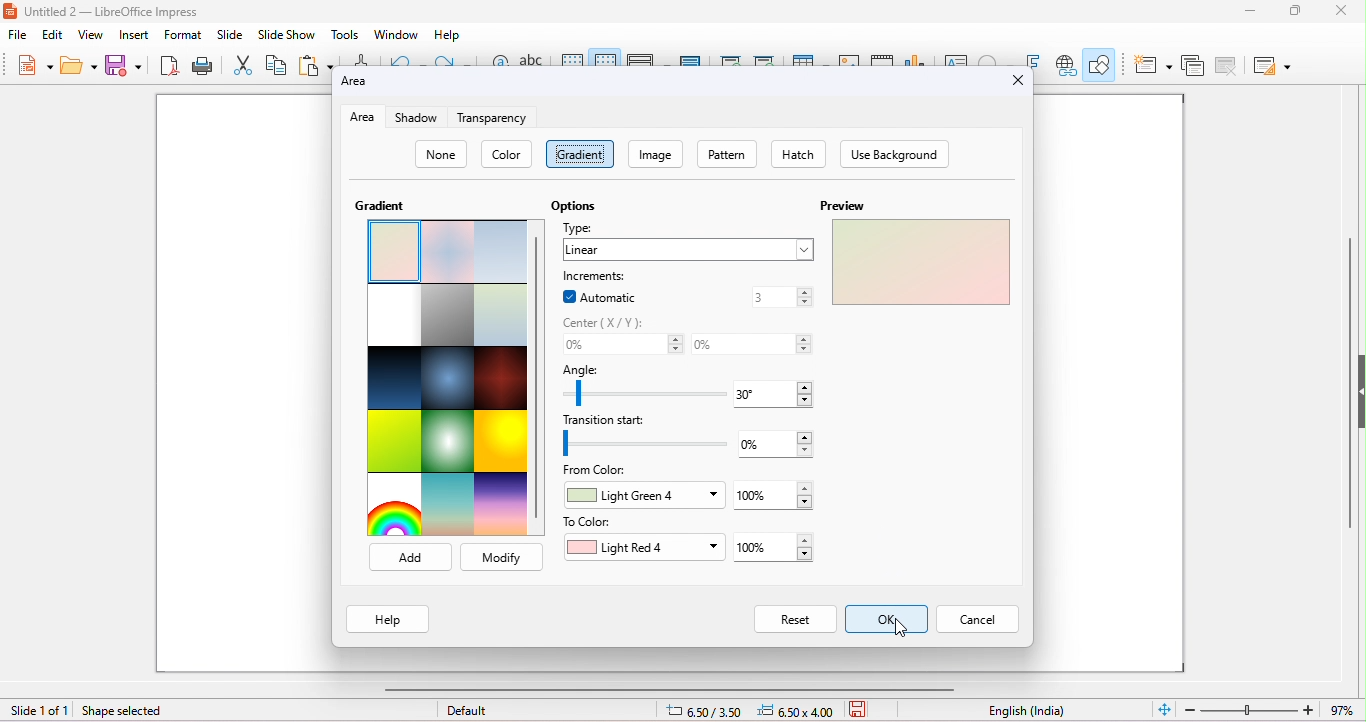  I want to click on linear, so click(689, 250).